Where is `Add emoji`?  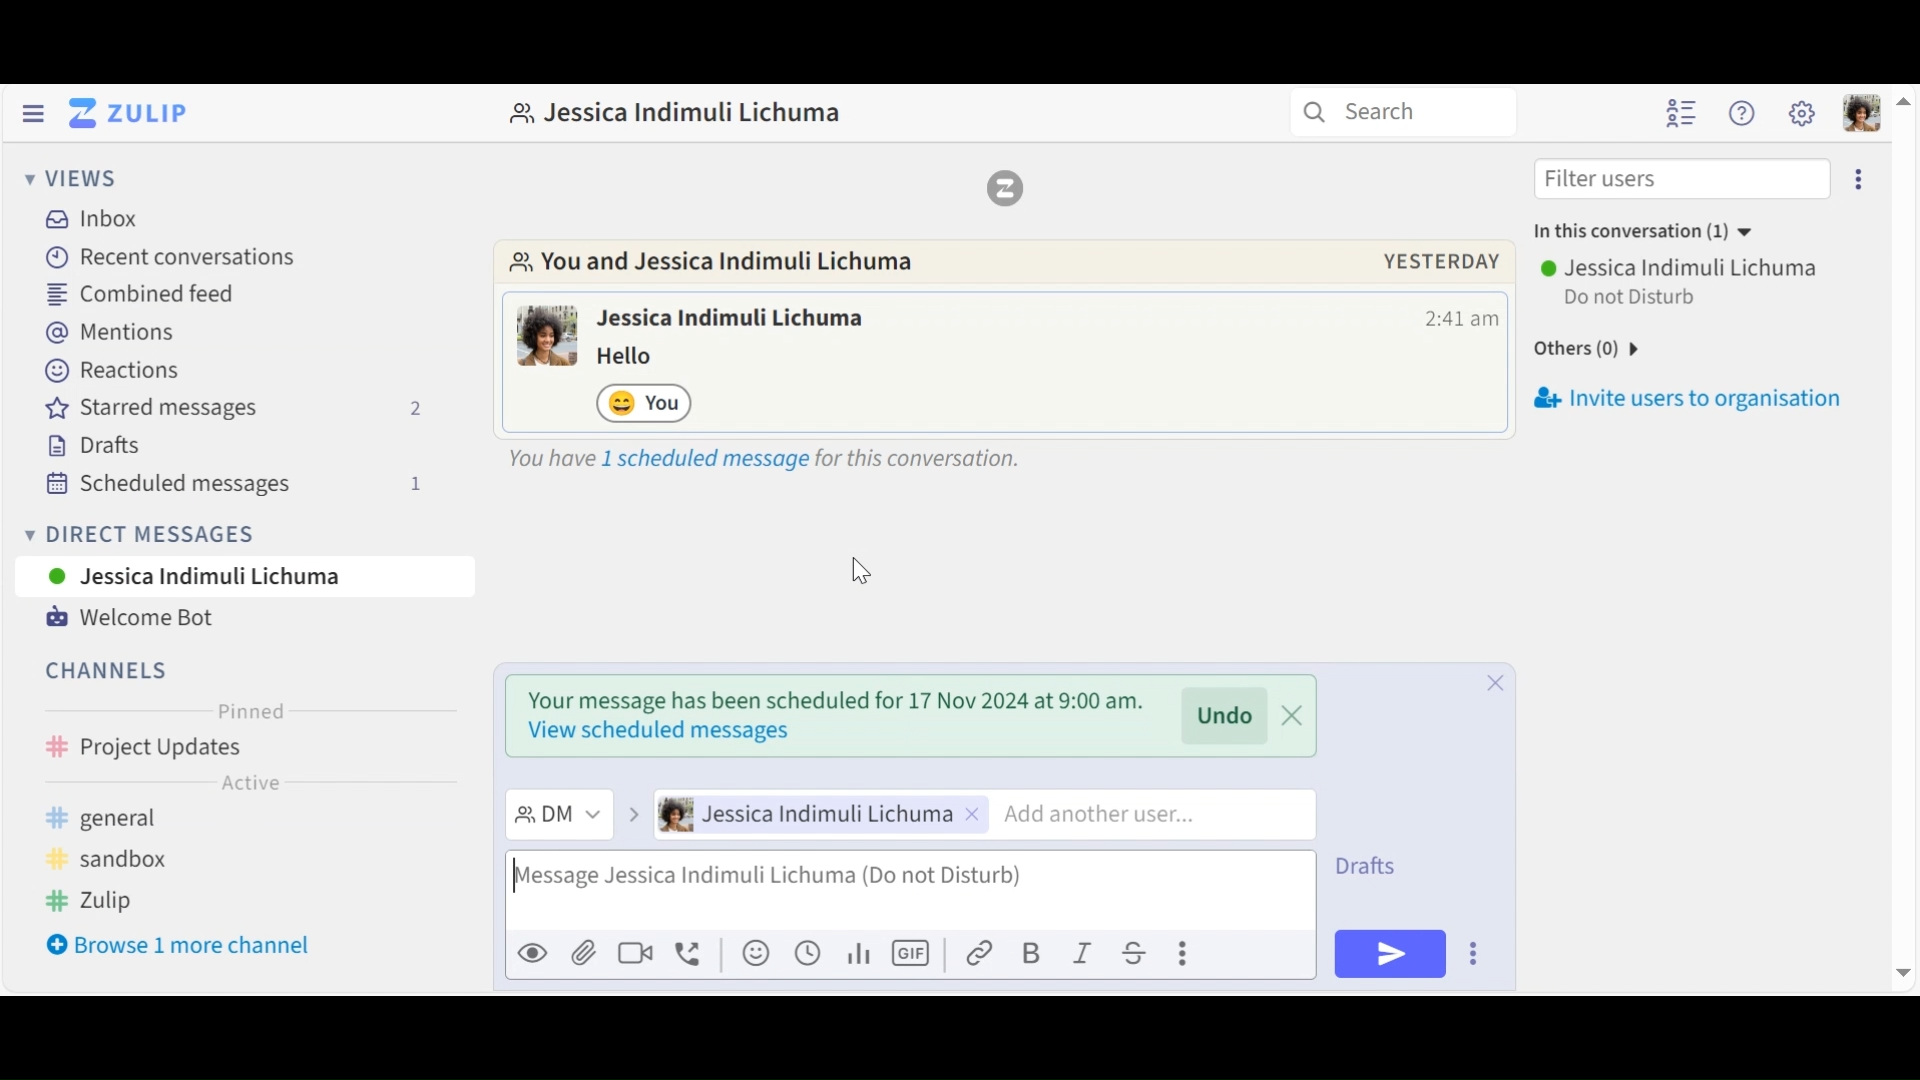
Add emoji is located at coordinates (754, 955).